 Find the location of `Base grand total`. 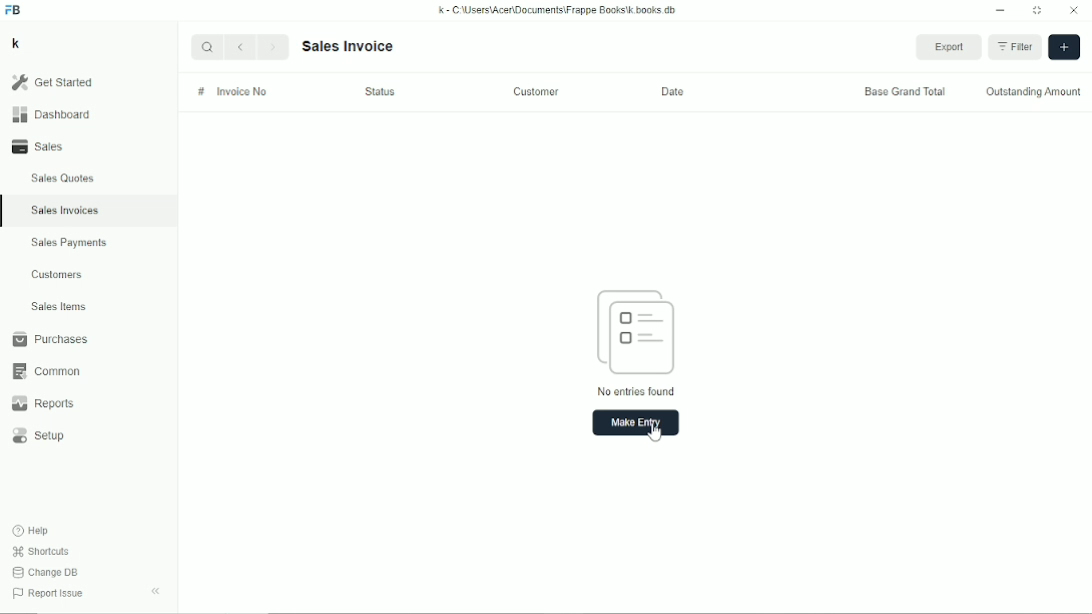

Base grand total is located at coordinates (904, 91).